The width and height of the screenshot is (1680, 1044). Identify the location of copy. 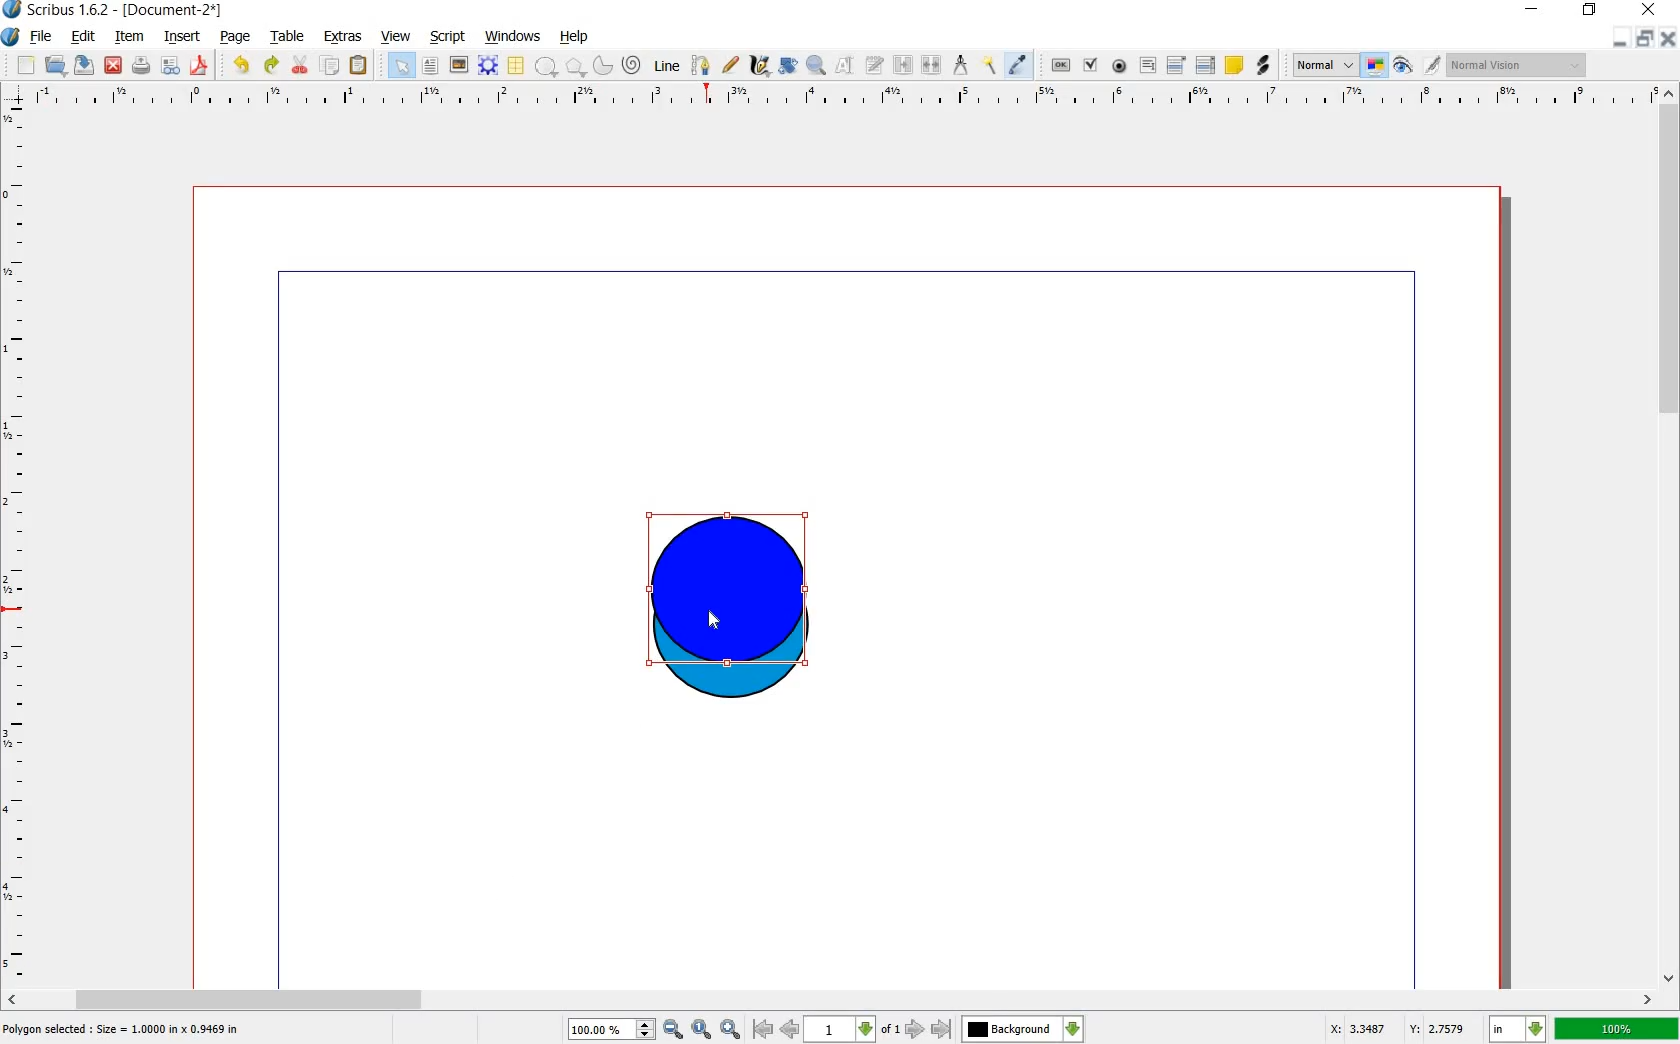
(332, 66).